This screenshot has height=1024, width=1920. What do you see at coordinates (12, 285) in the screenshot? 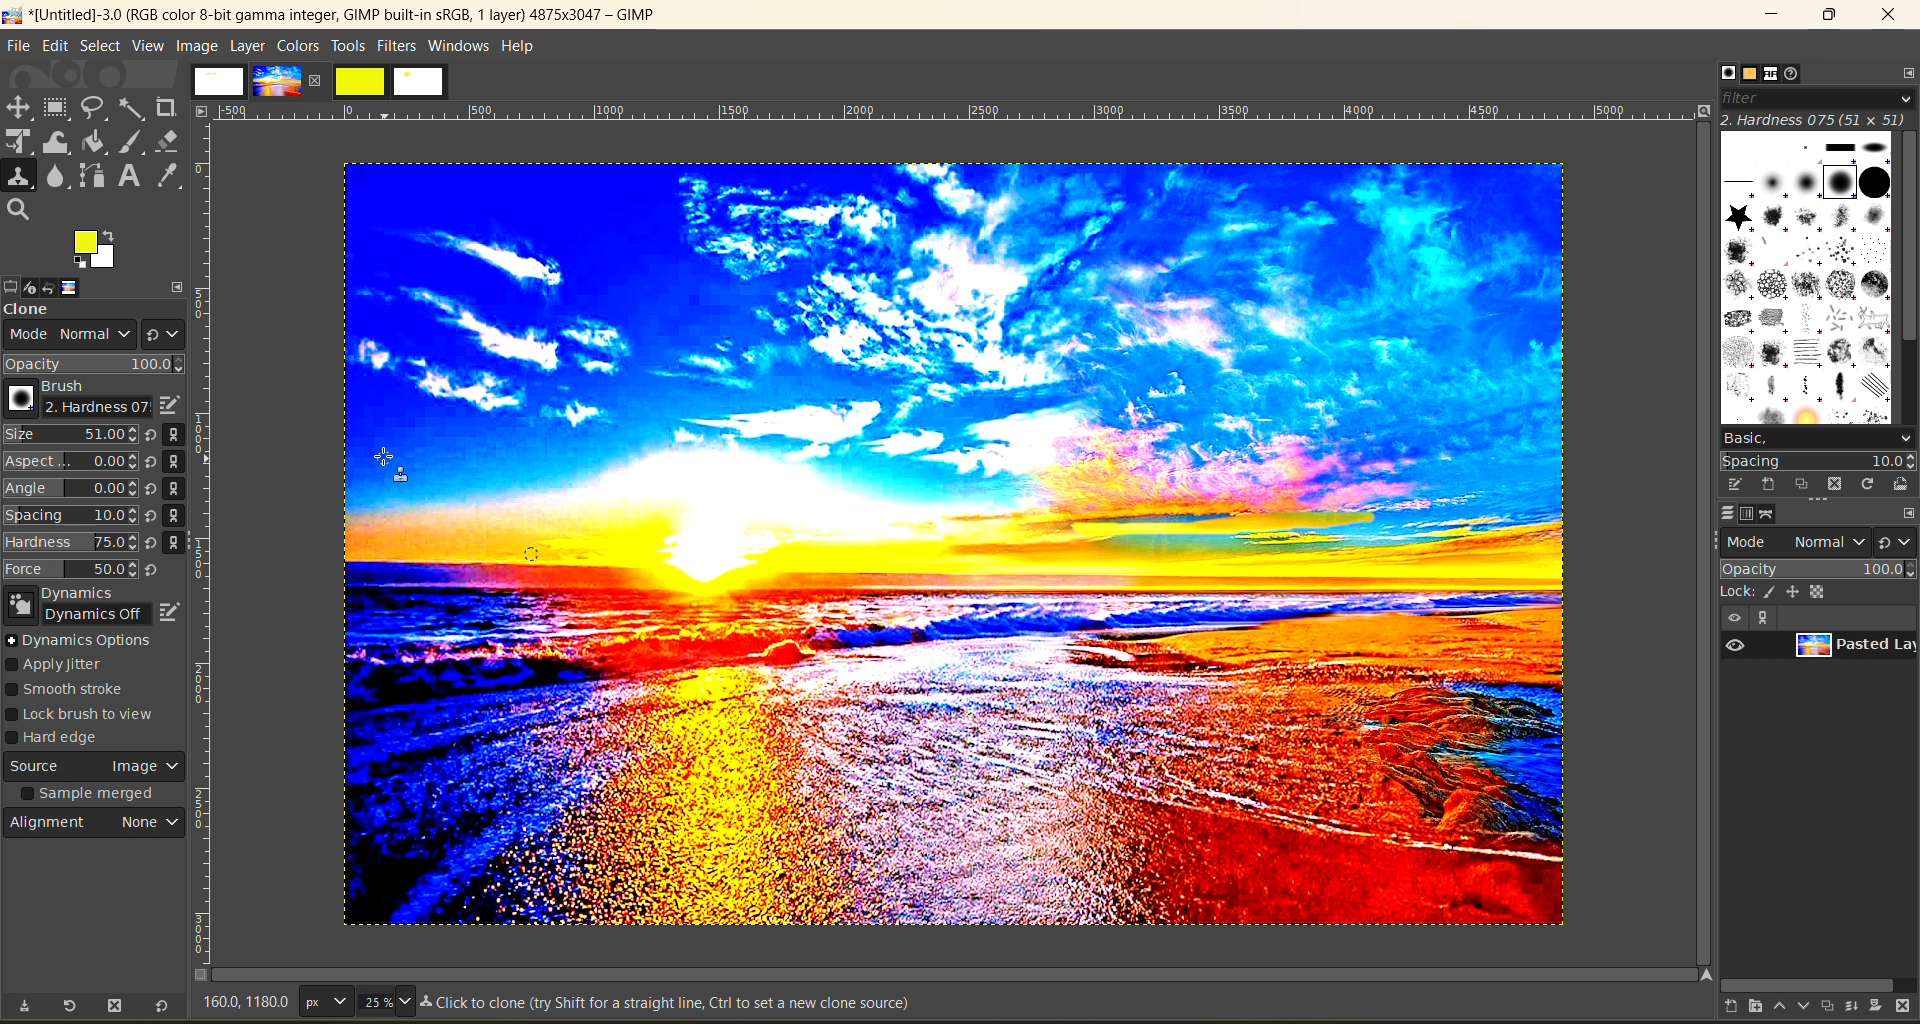
I see `tool options` at bounding box center [12, 285].